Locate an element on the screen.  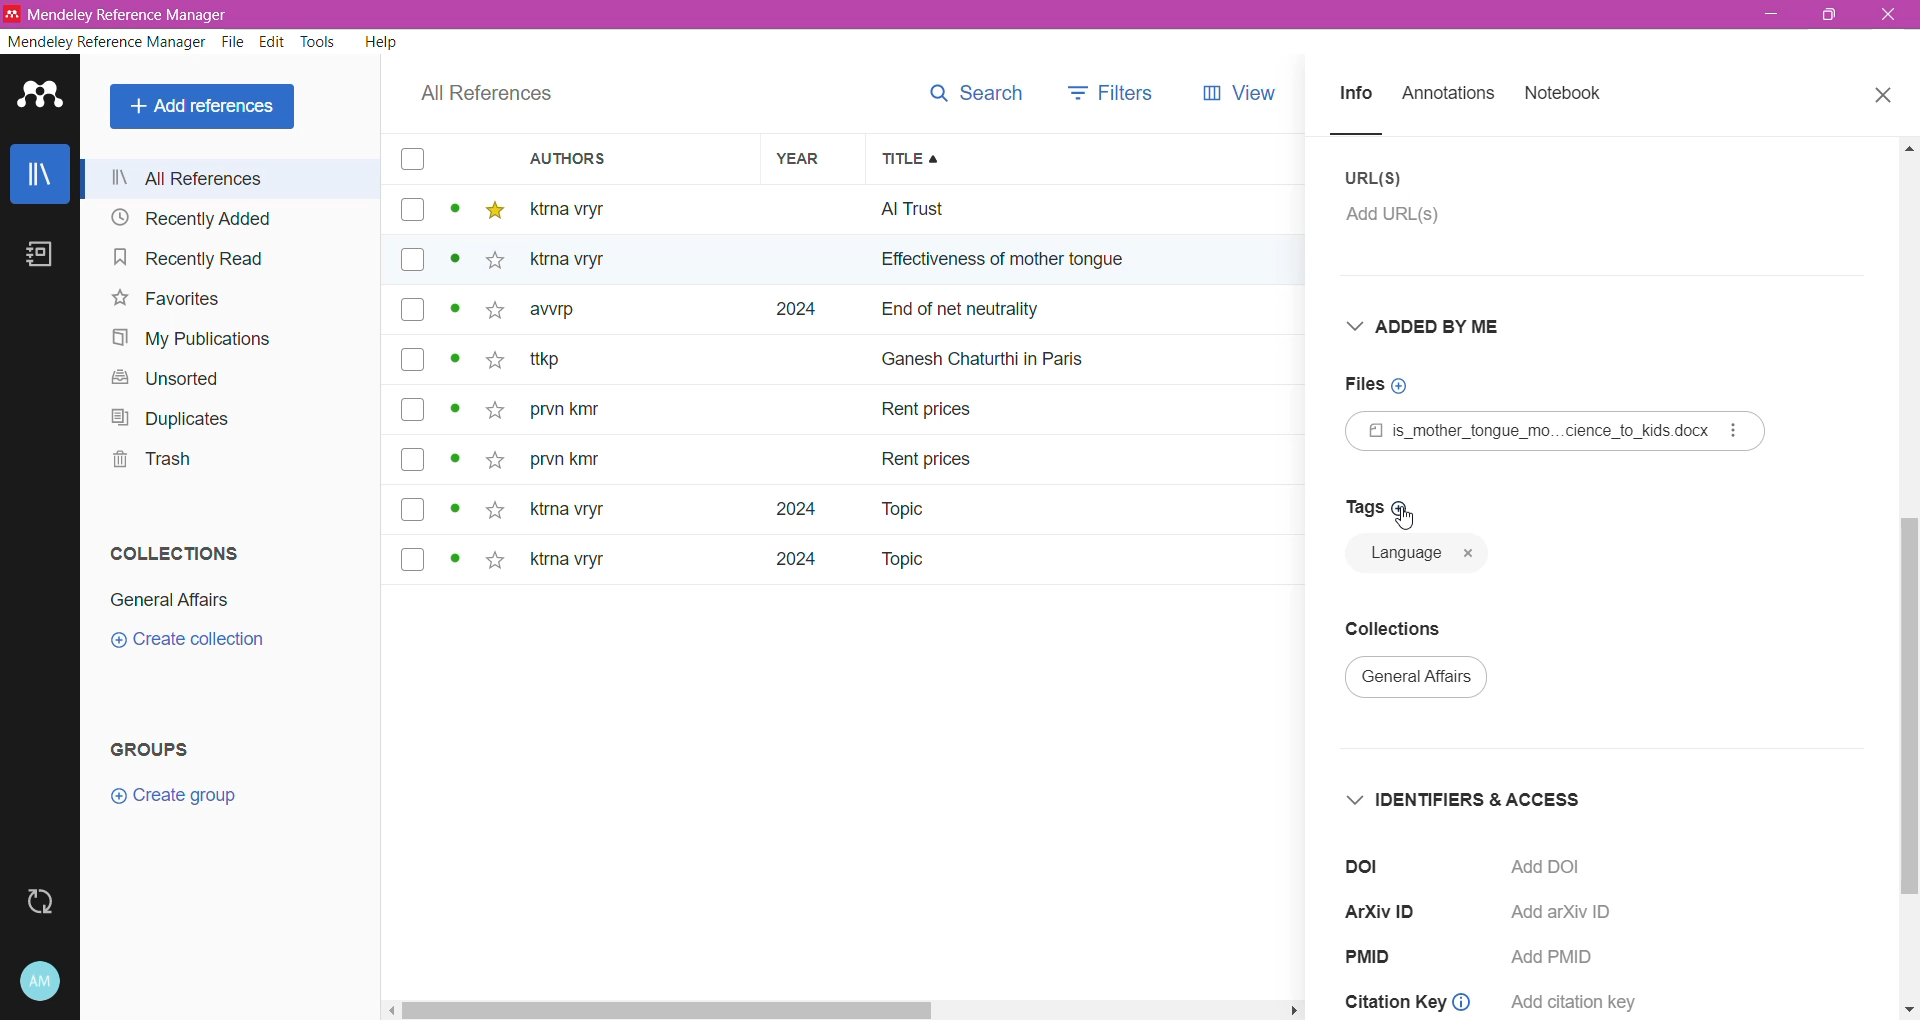
dot  is located at coordinates (449, 266).